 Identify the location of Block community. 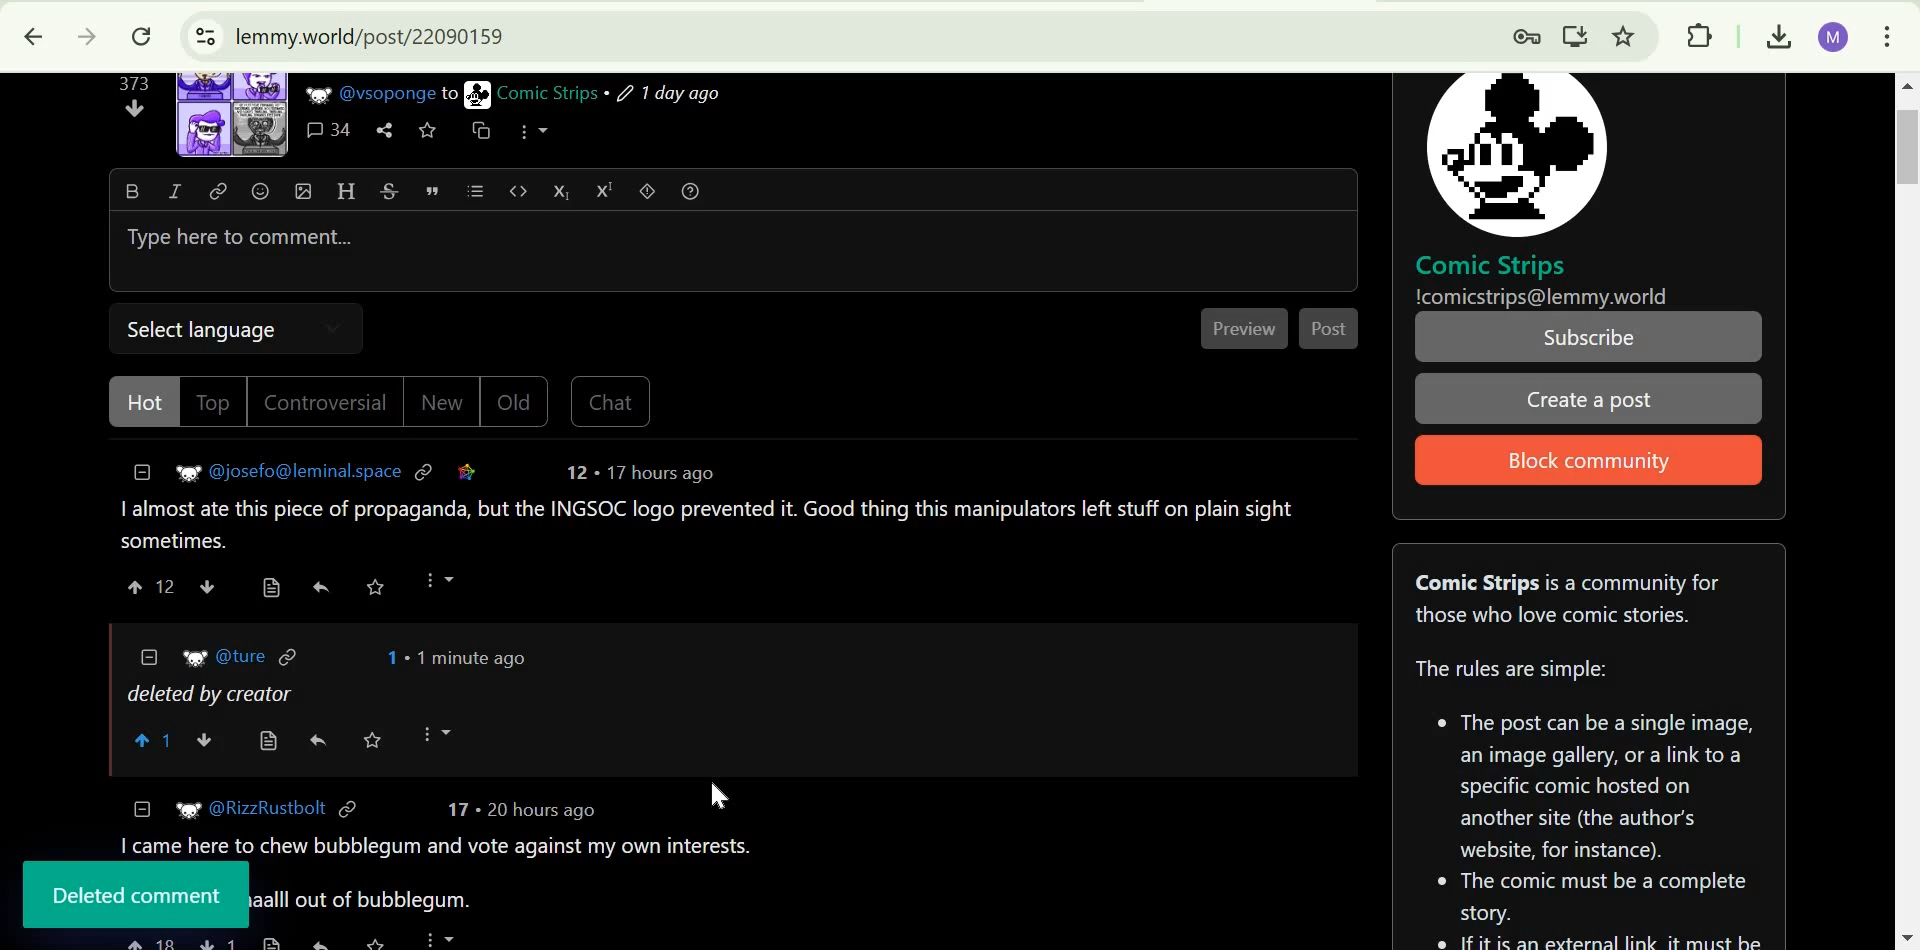
(1582, 462).